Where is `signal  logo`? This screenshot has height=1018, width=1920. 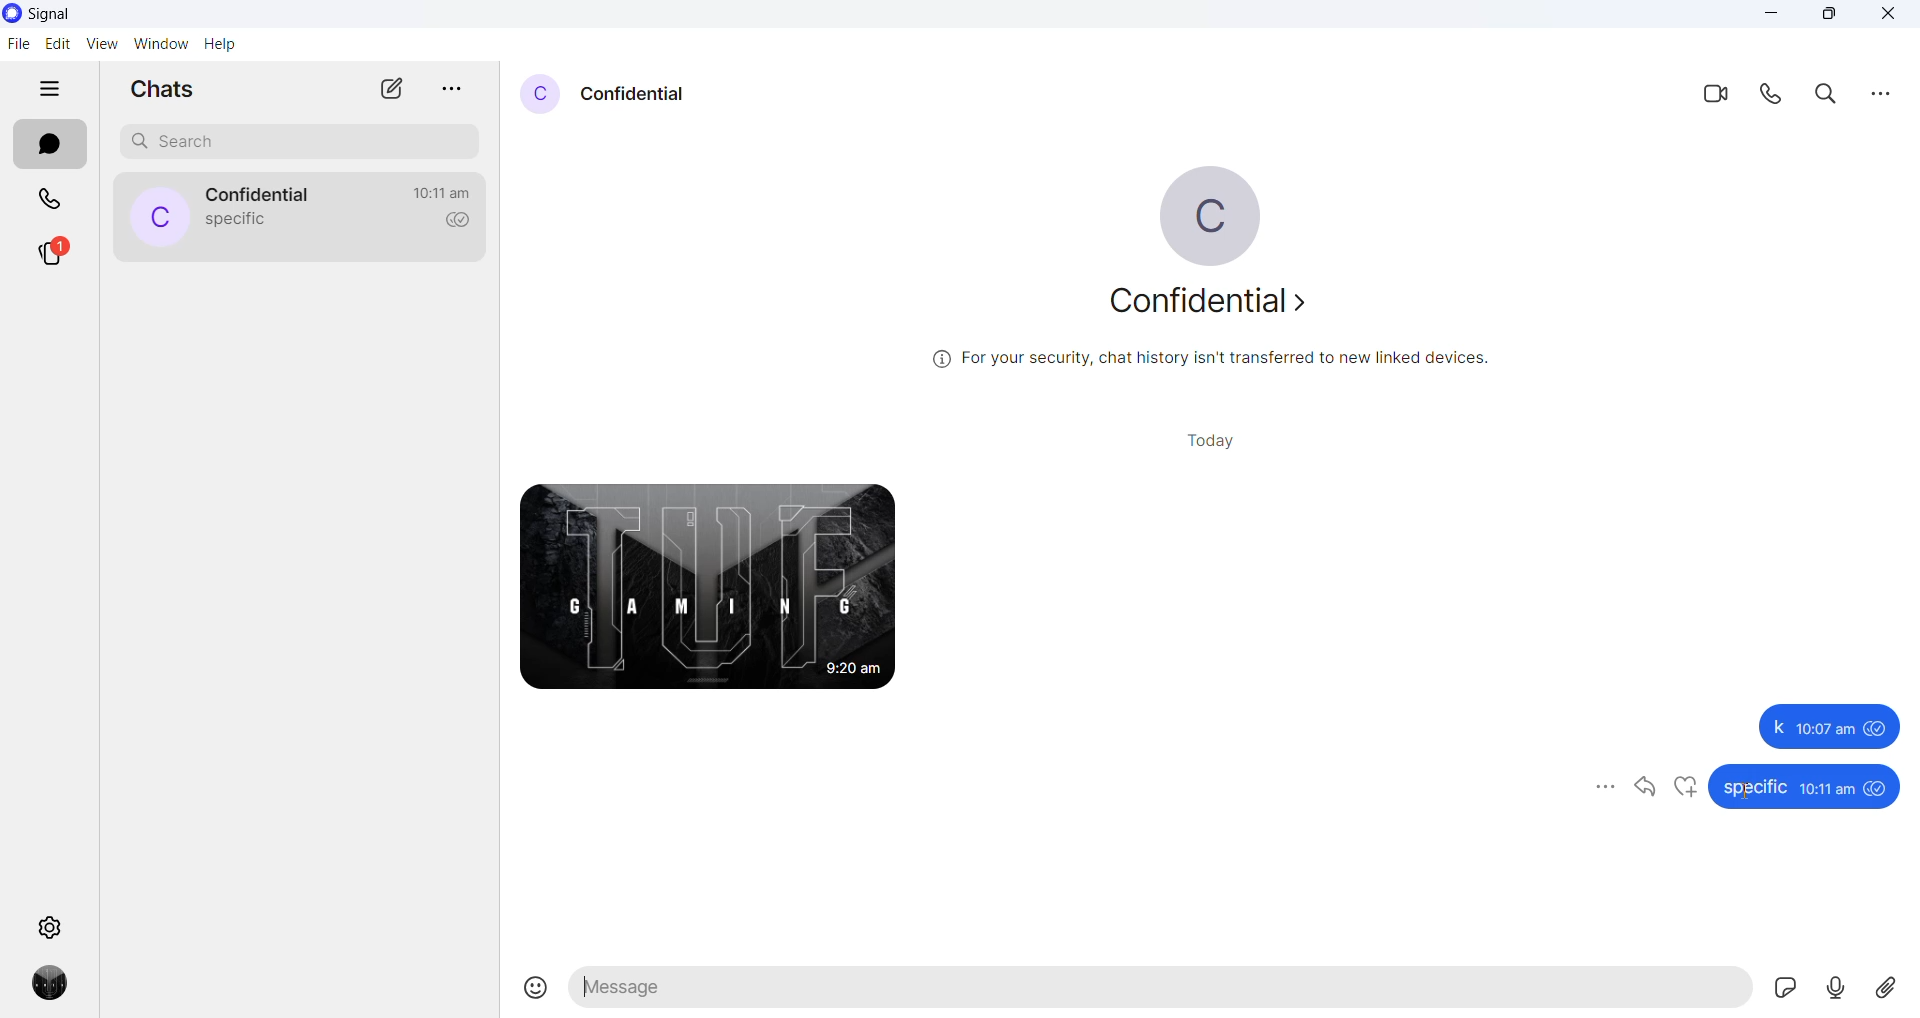
signal  logo is located at coordinates (70, 16).